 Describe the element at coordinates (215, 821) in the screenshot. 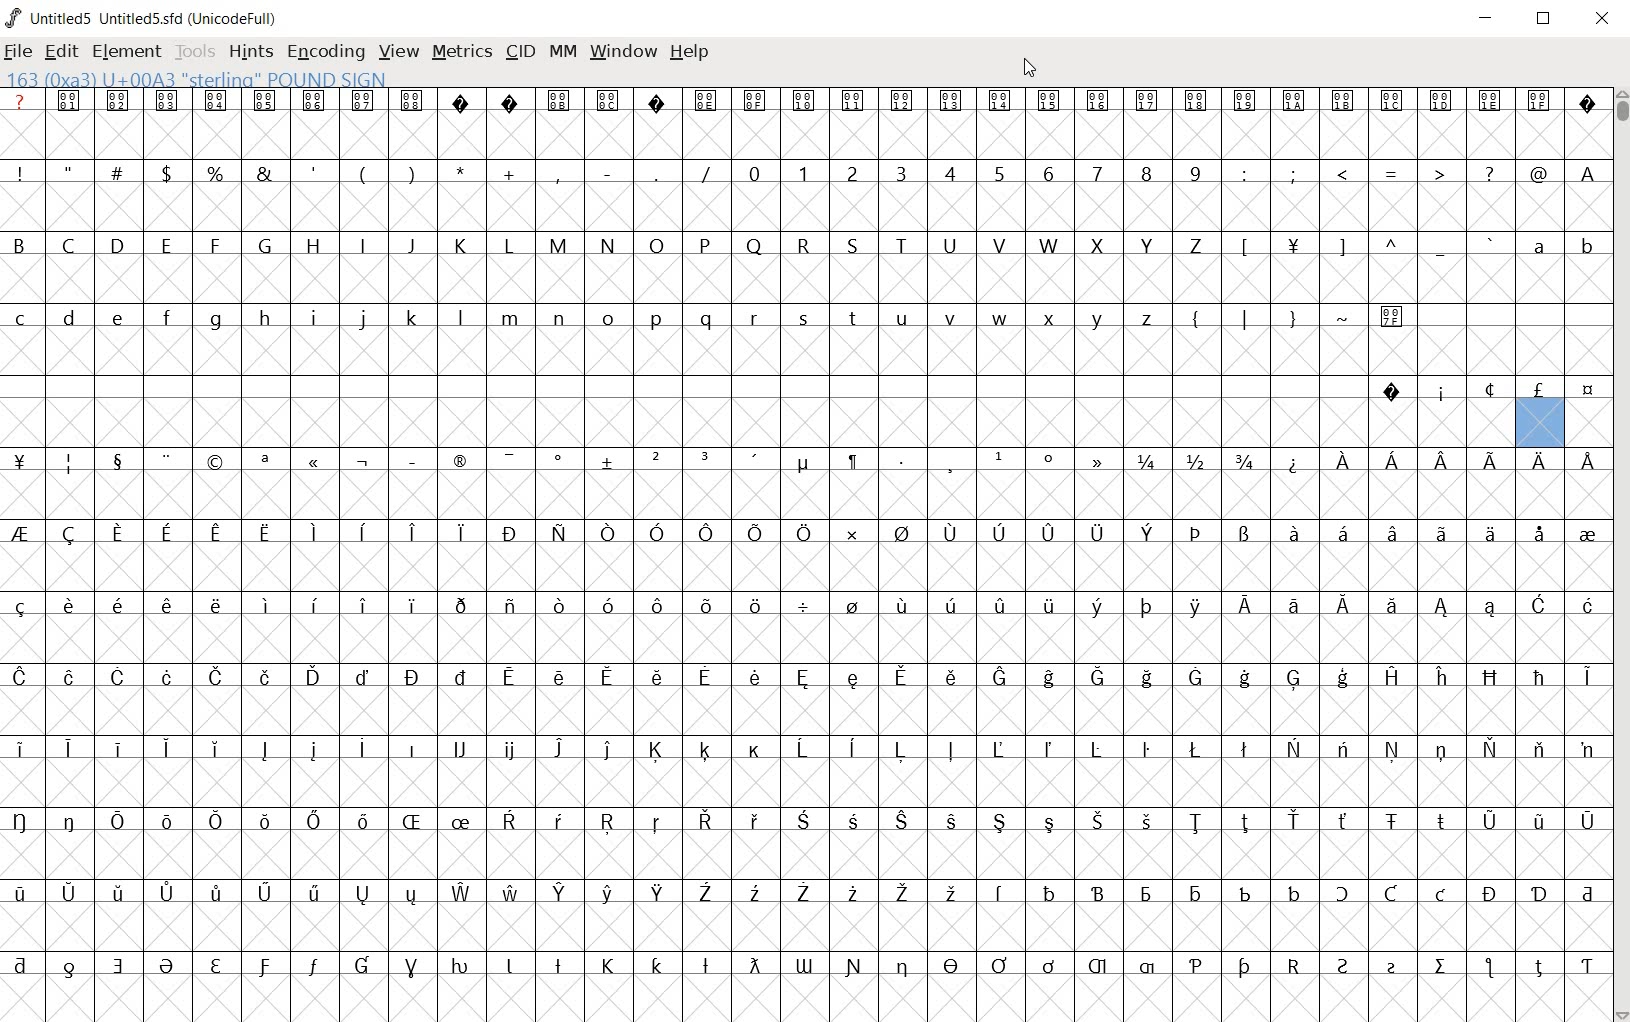

I see `Symbol` at that location.